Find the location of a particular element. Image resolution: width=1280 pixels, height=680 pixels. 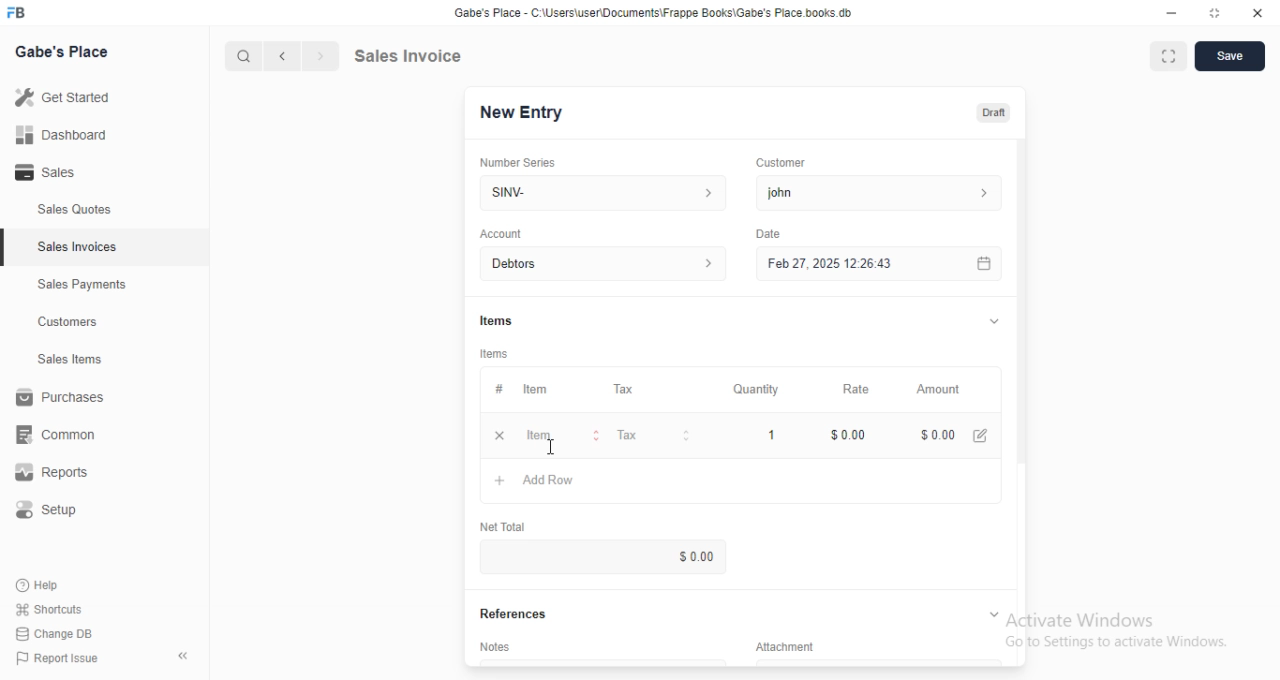

Add row is located at coordinates (539, 481).